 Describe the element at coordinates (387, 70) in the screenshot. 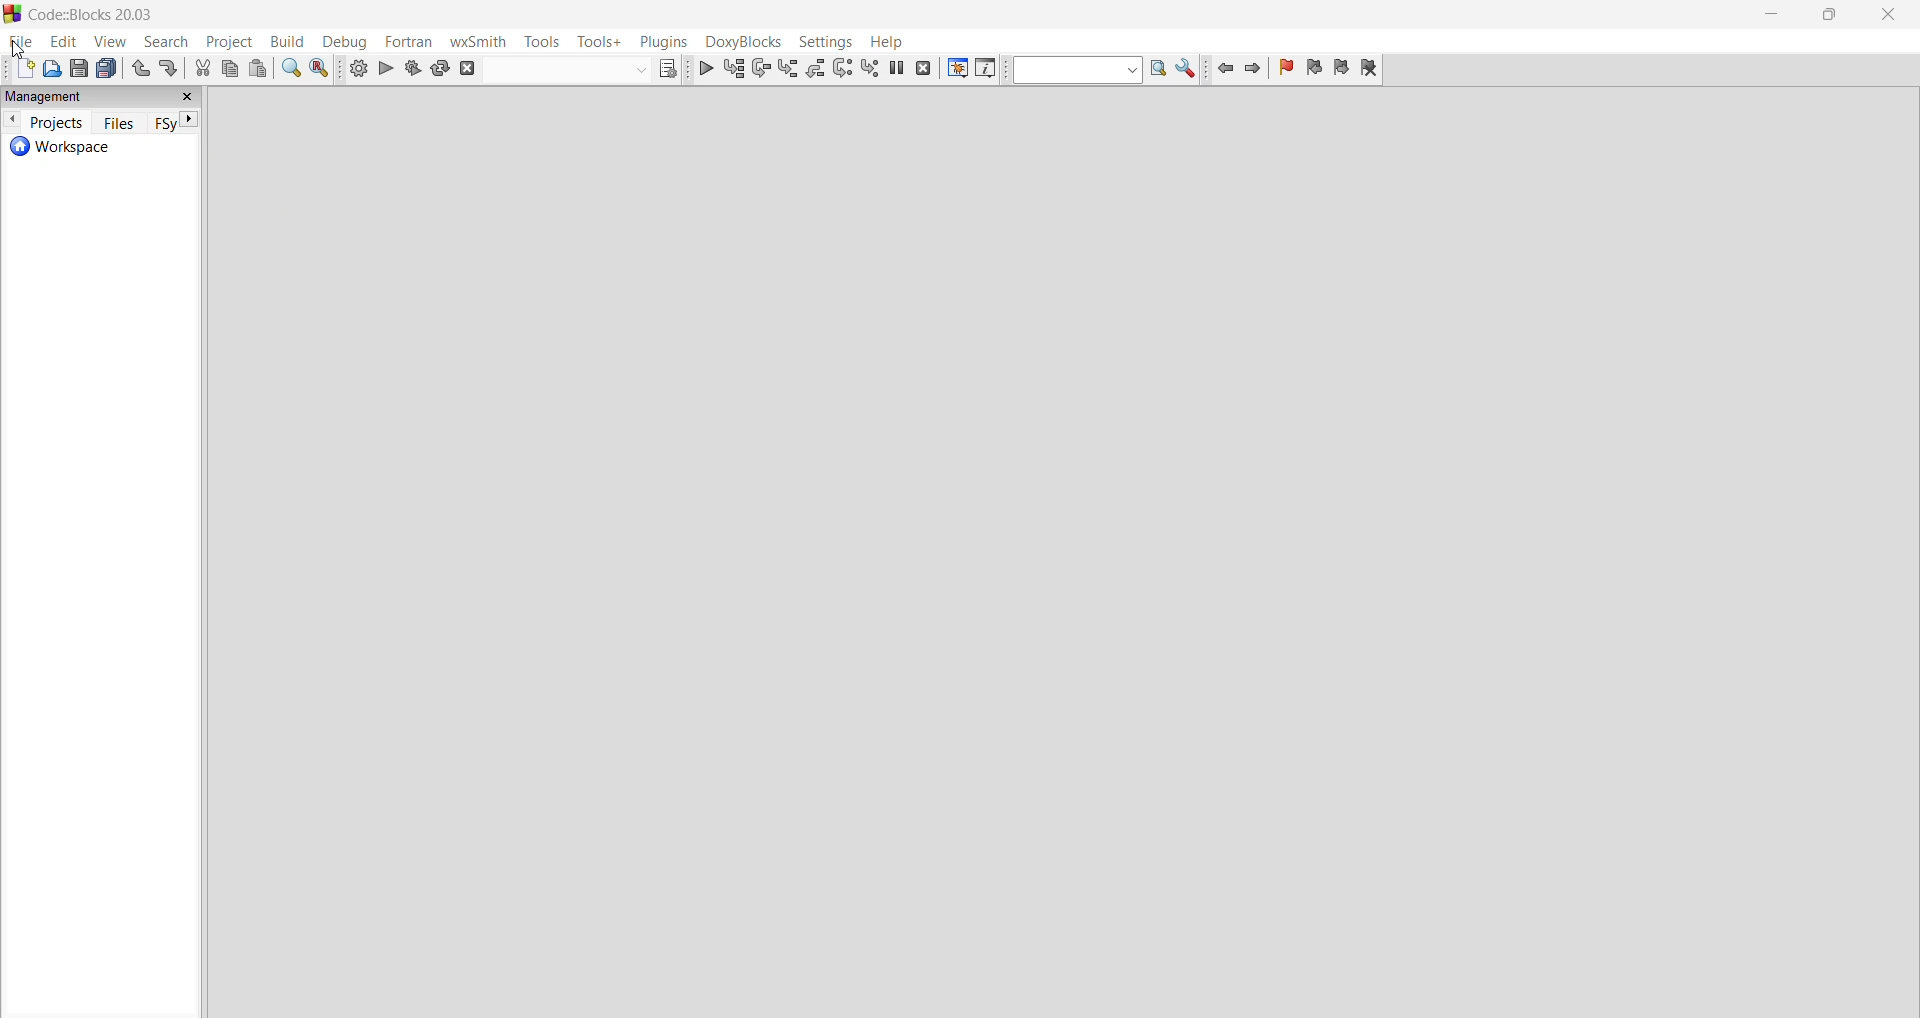

I see `run` at that location.